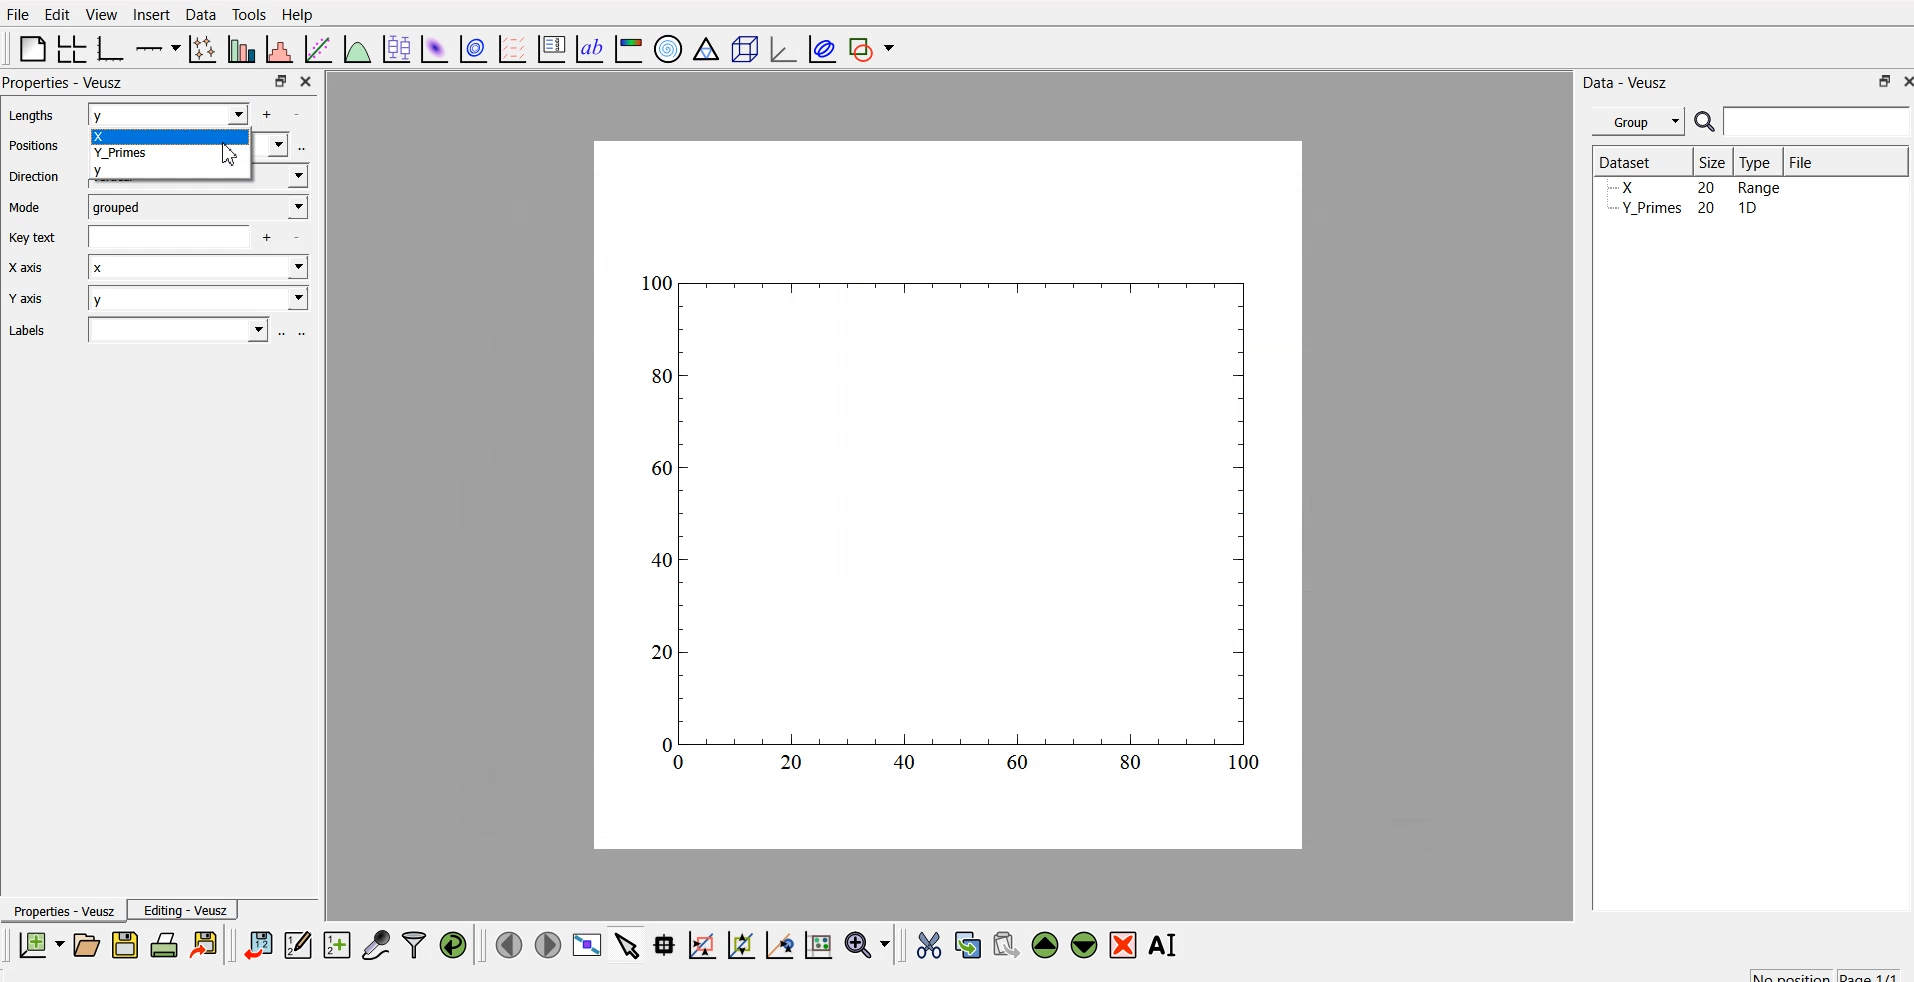 The height and width of the screenshot is (982, 1914). Describe the element at coordinates (151, 14) in the screenshot. I see `Insert` at that location.